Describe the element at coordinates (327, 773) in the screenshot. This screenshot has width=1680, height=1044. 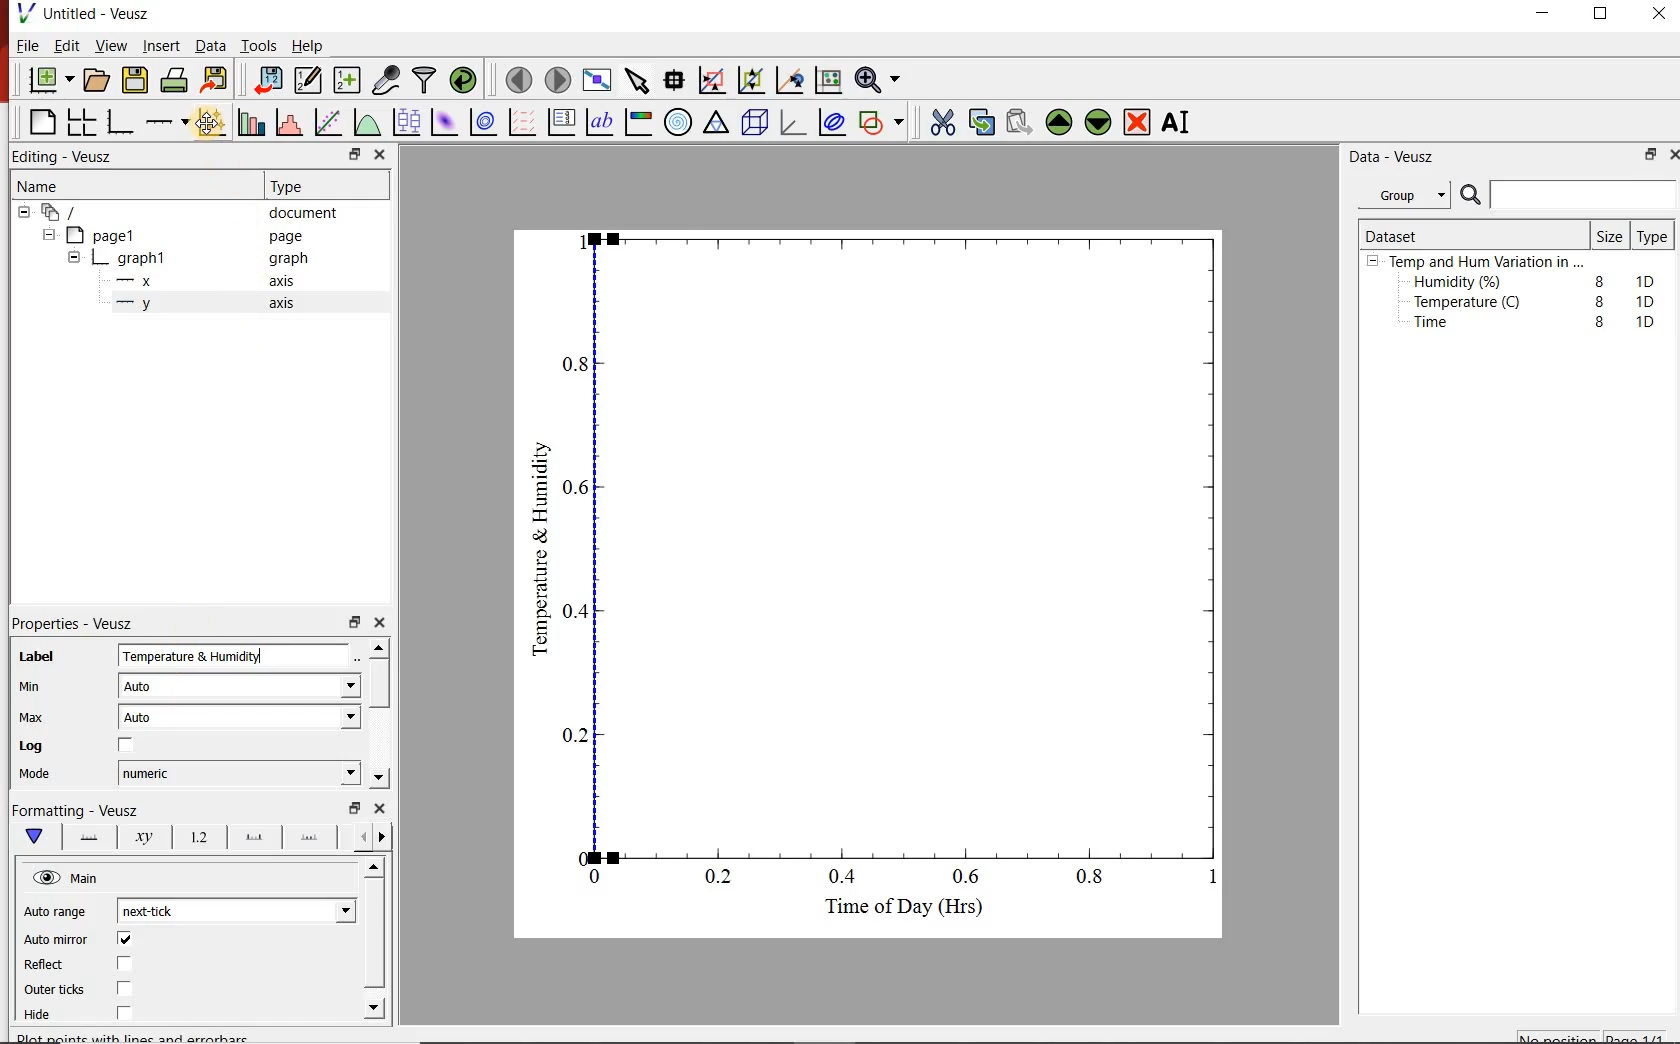
I see `Mode dropdown` at that location.